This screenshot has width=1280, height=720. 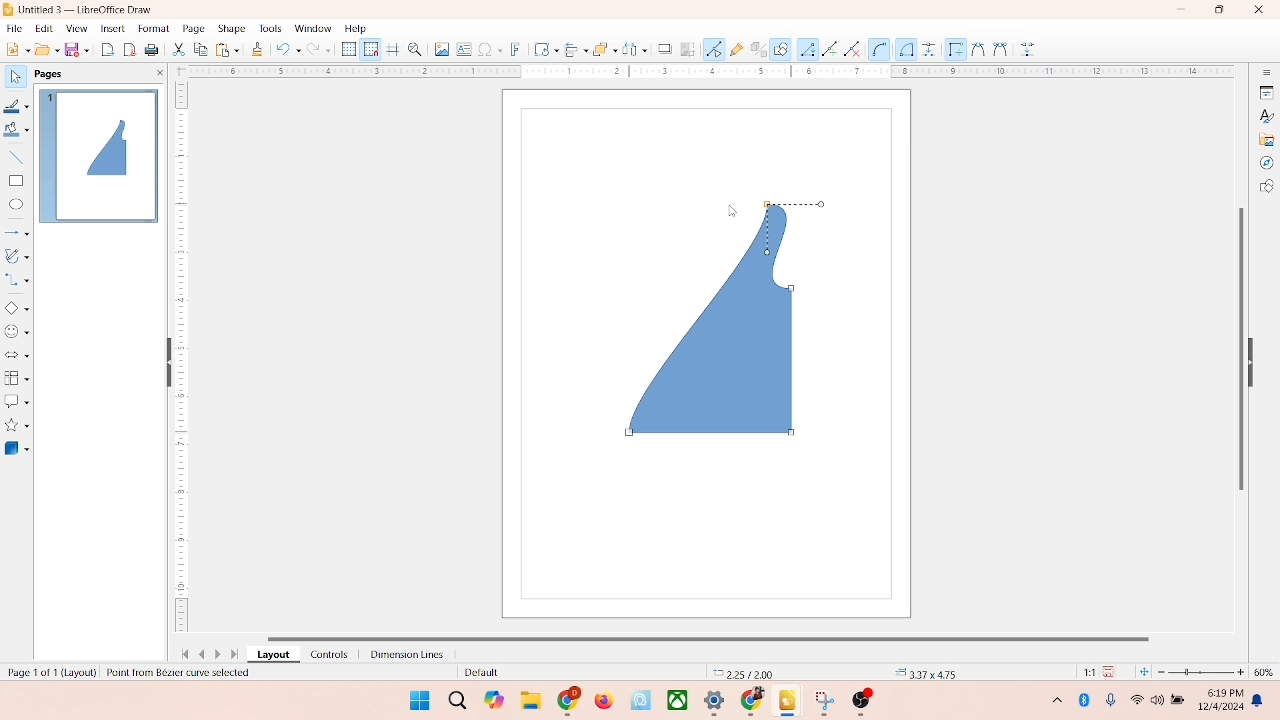 I want to click on cursor, so click(x=734, y=212).